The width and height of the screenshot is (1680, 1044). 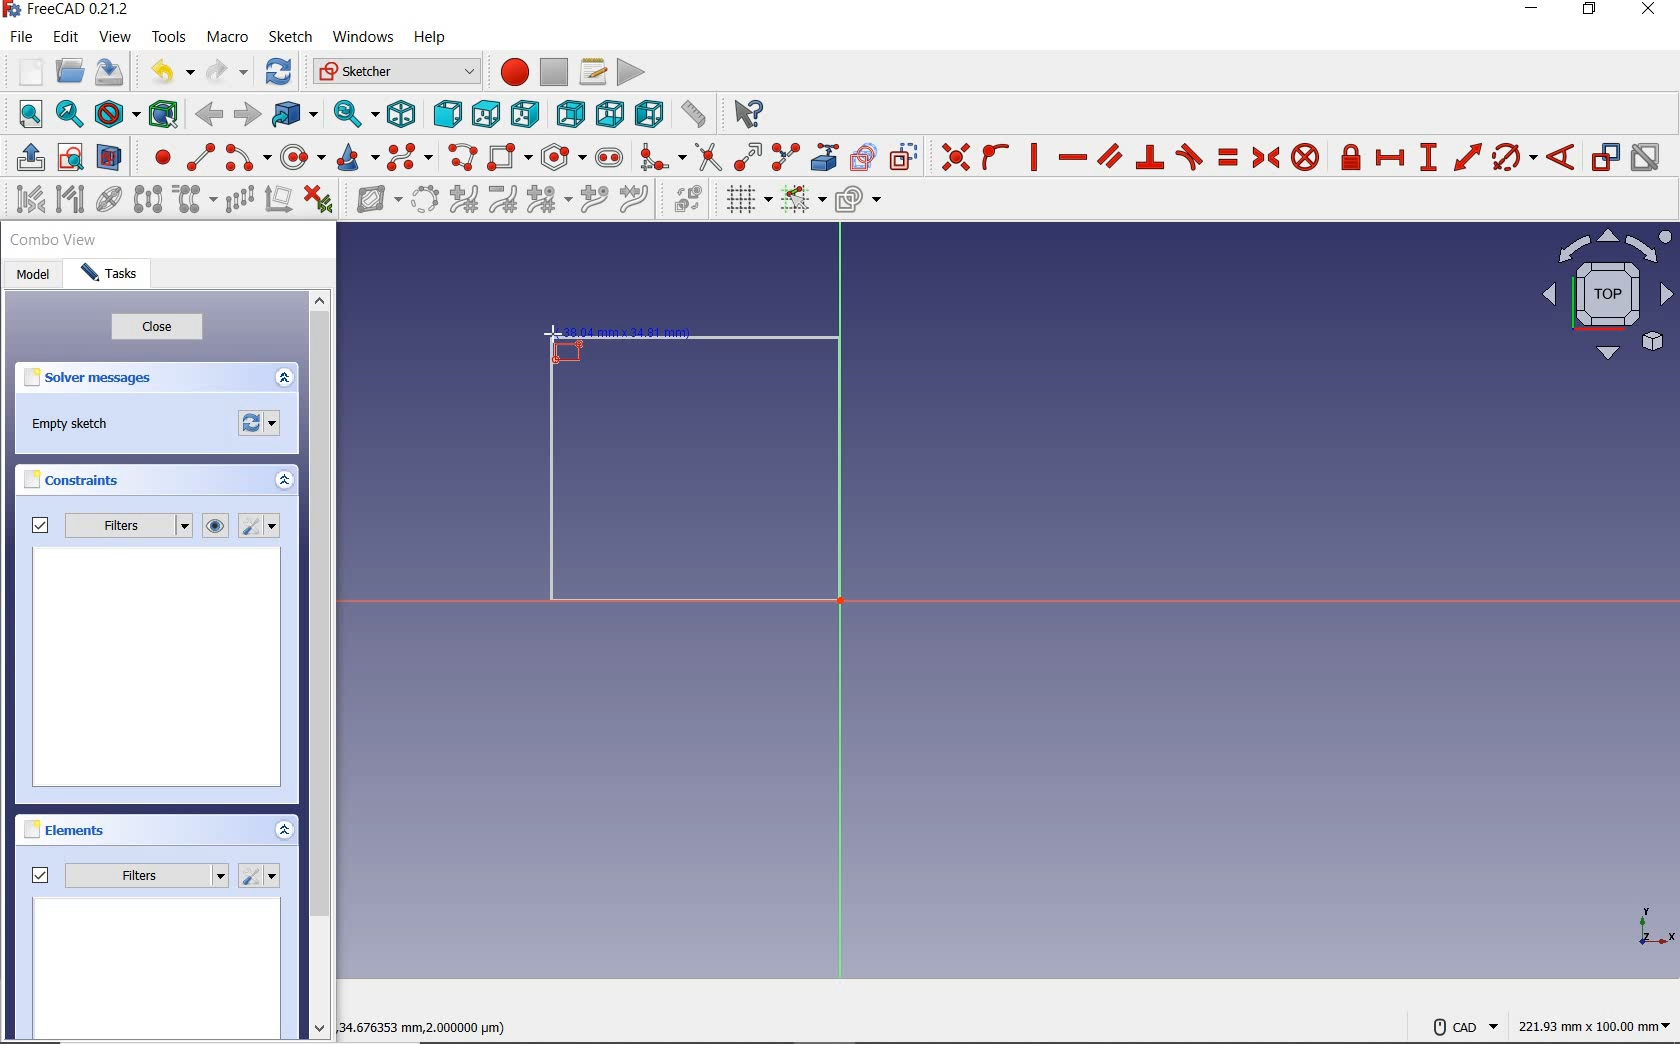 What do you see at coordinates (263, 526) in the screenshot?
I see `settings` at bounding box center [263, 526].